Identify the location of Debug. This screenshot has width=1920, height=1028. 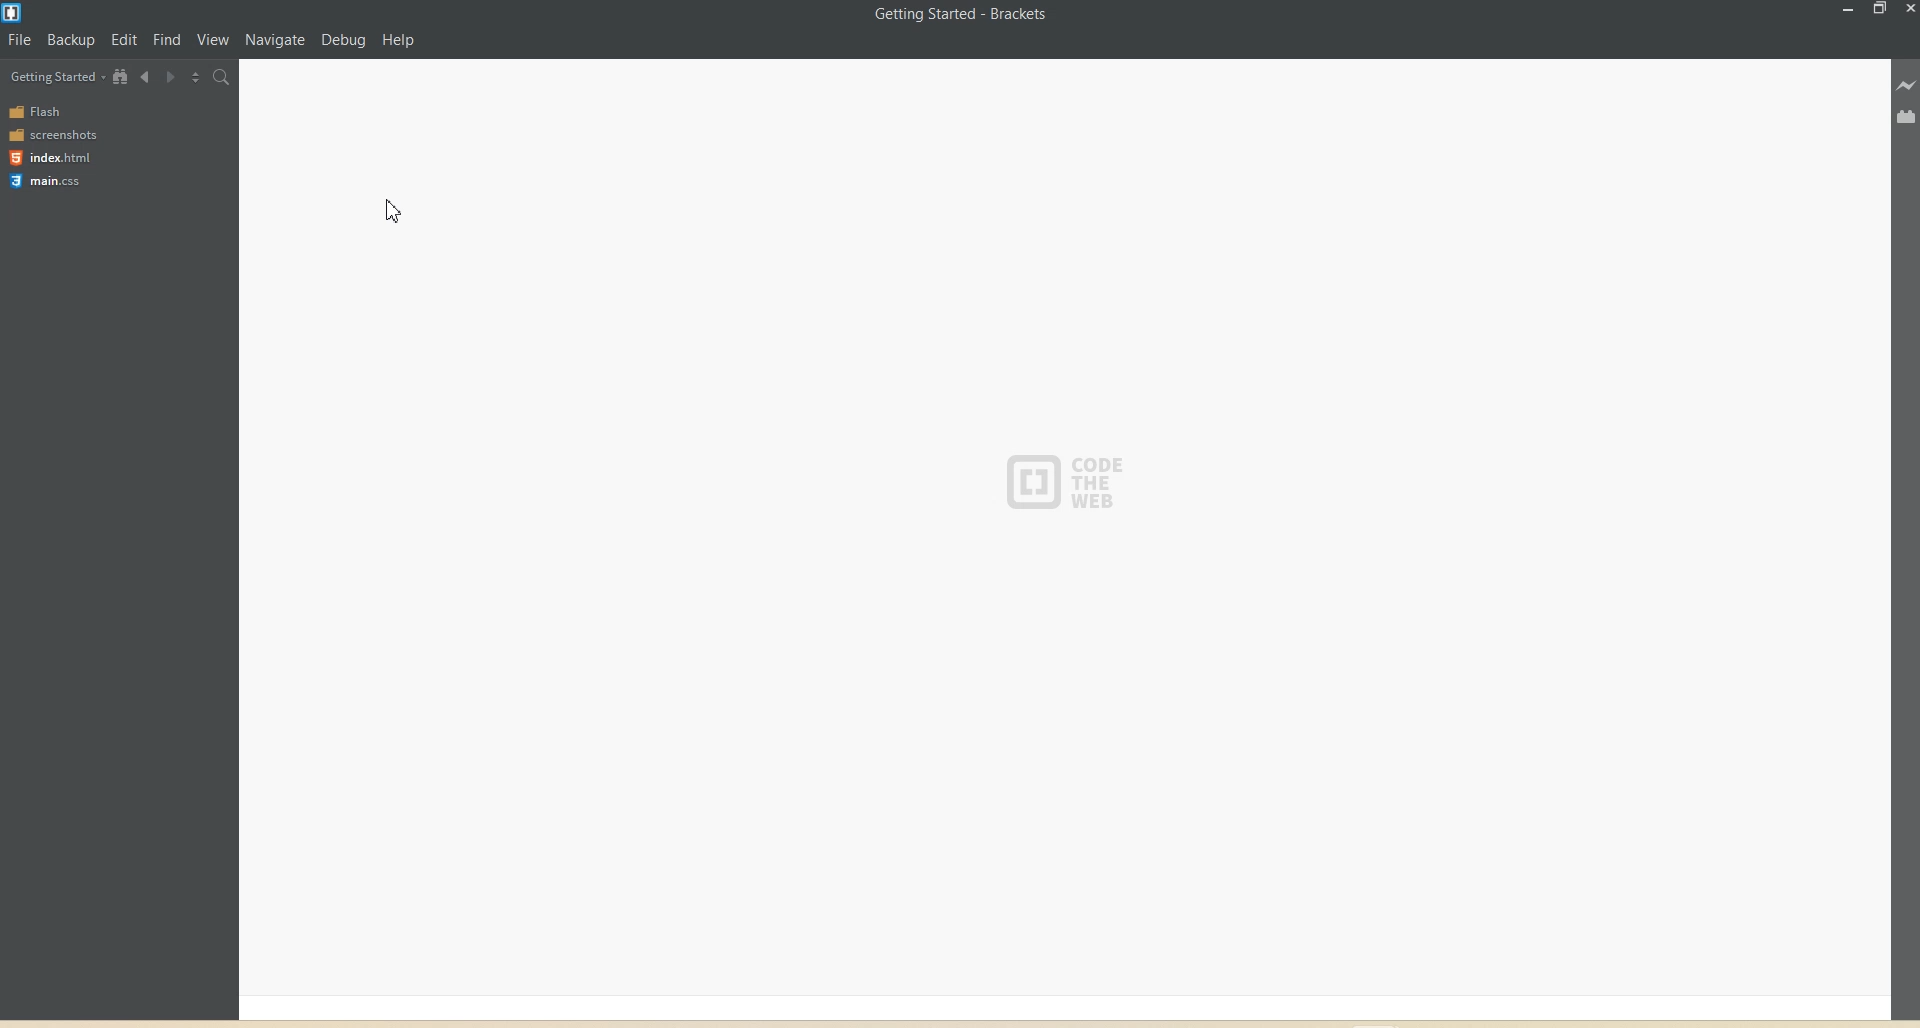
(344, 37).